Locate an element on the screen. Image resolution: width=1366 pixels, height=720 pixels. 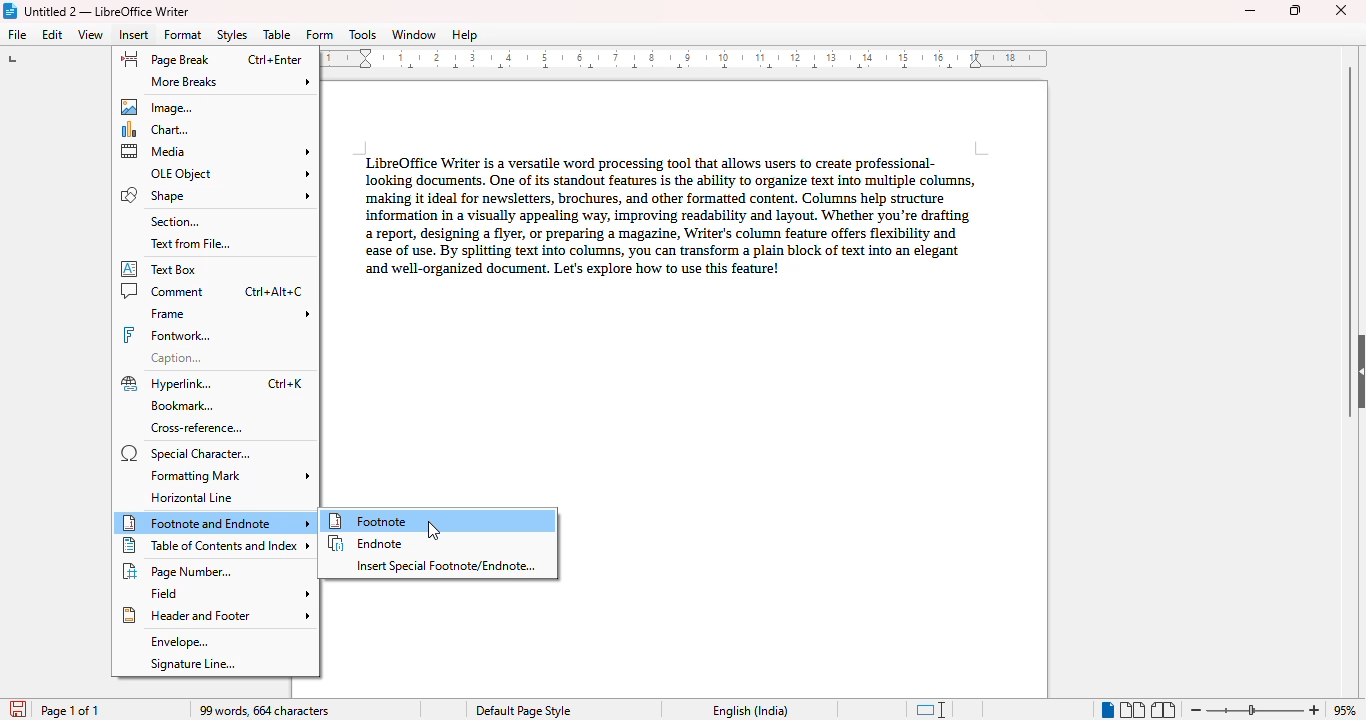
window is located at coordinates (414, 34).